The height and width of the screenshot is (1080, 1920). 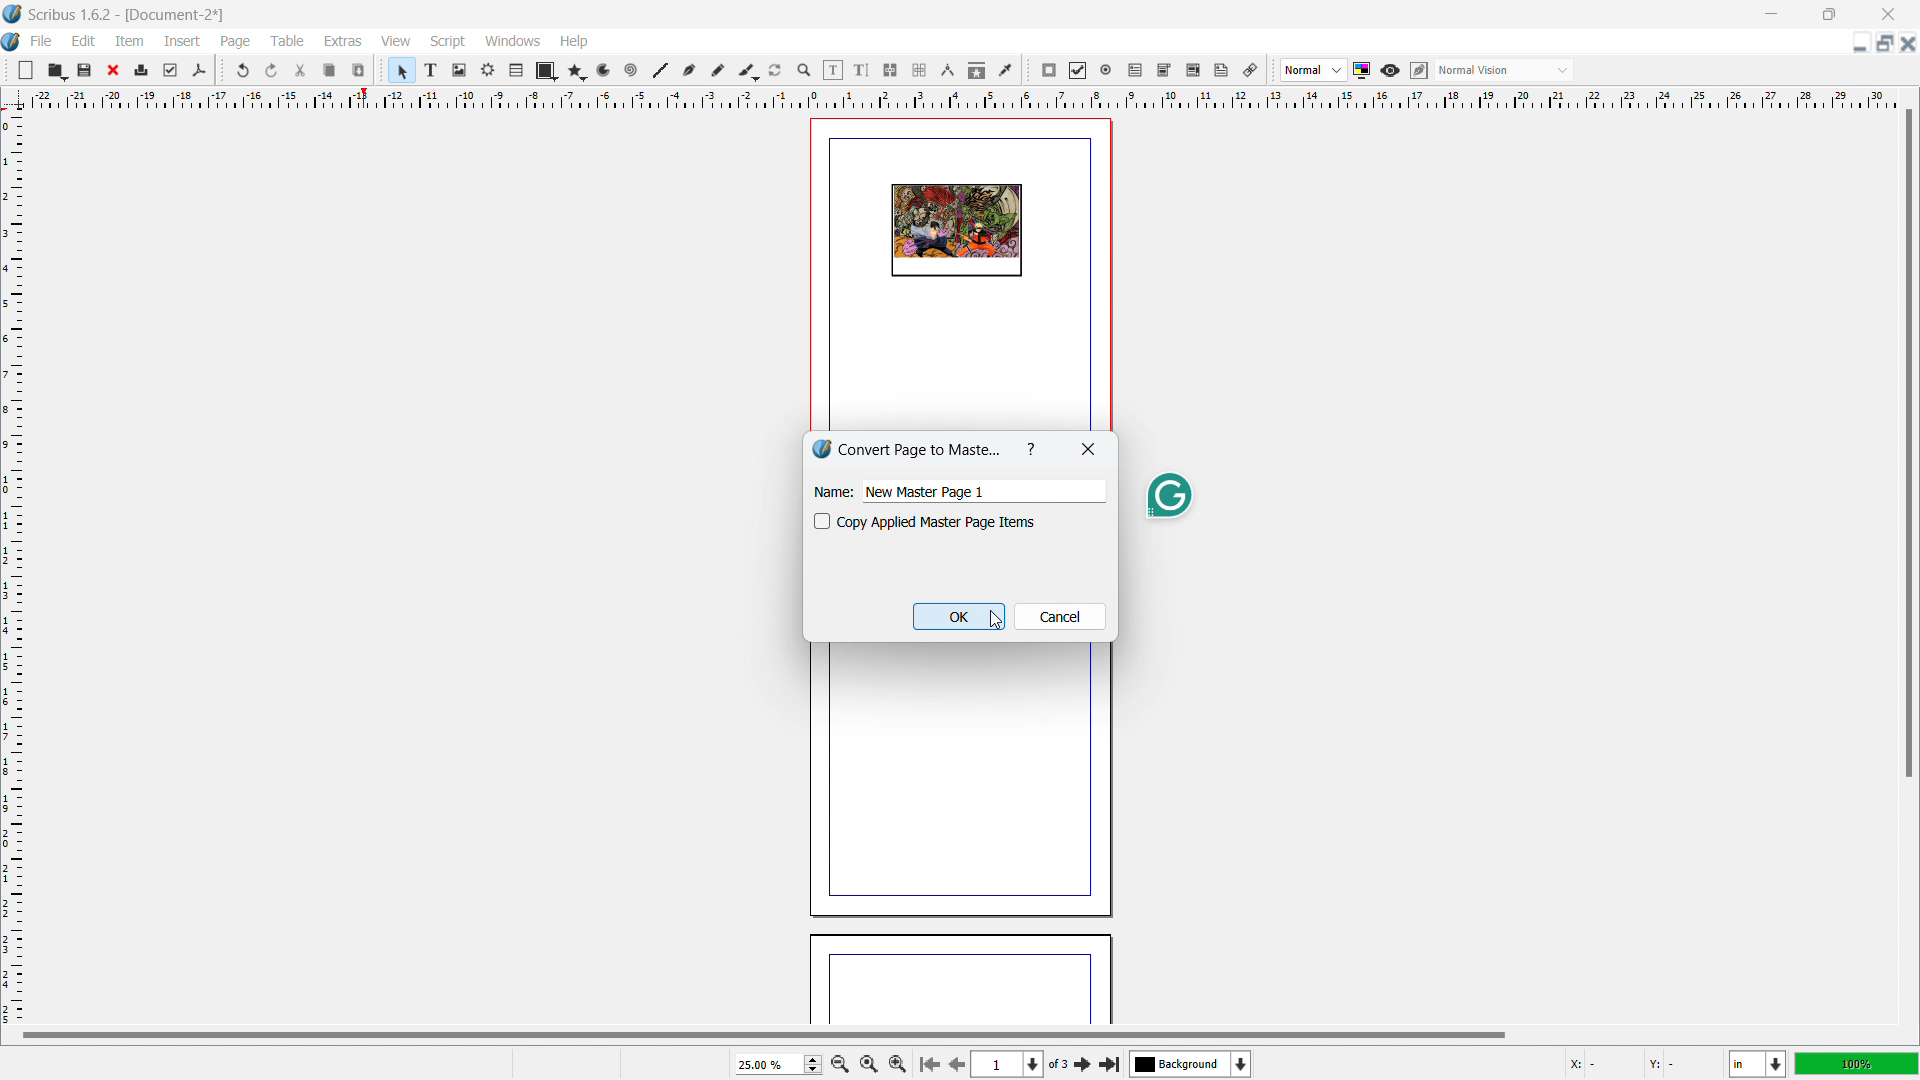 I want to click on edit in preview mode, so click(x=1418, y=71).